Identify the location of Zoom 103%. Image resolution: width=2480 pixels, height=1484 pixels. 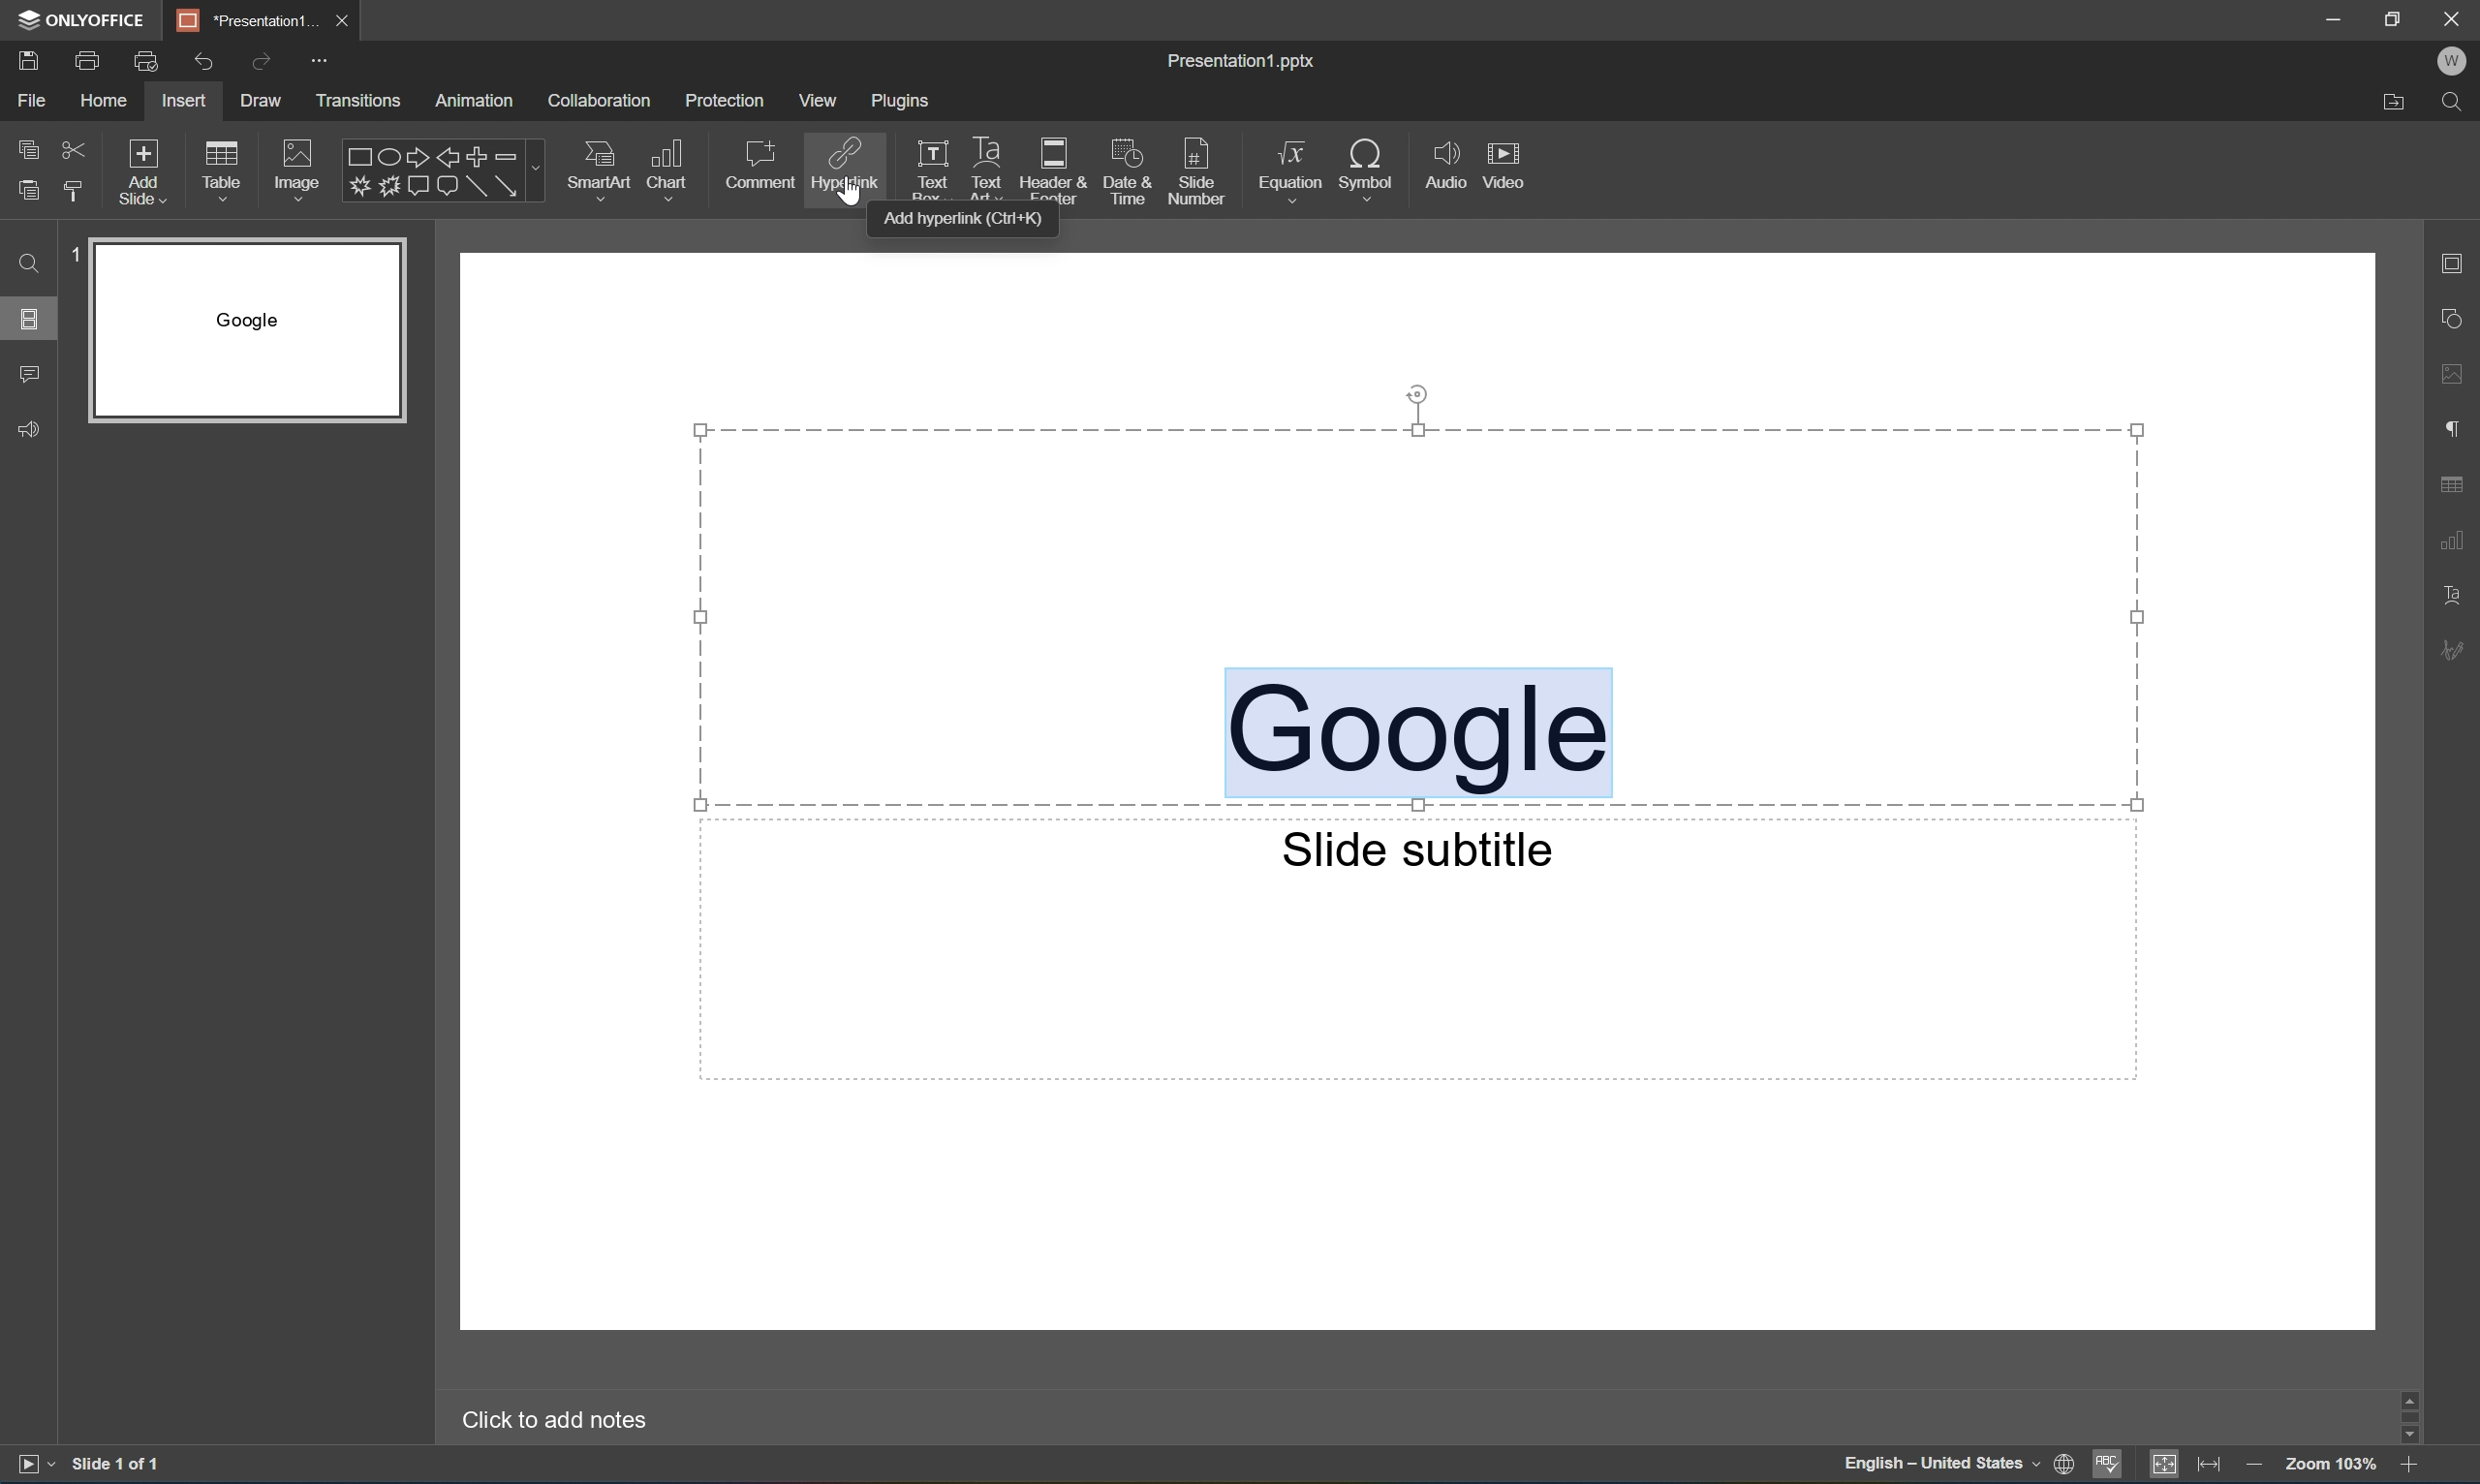
(2334, 1463).